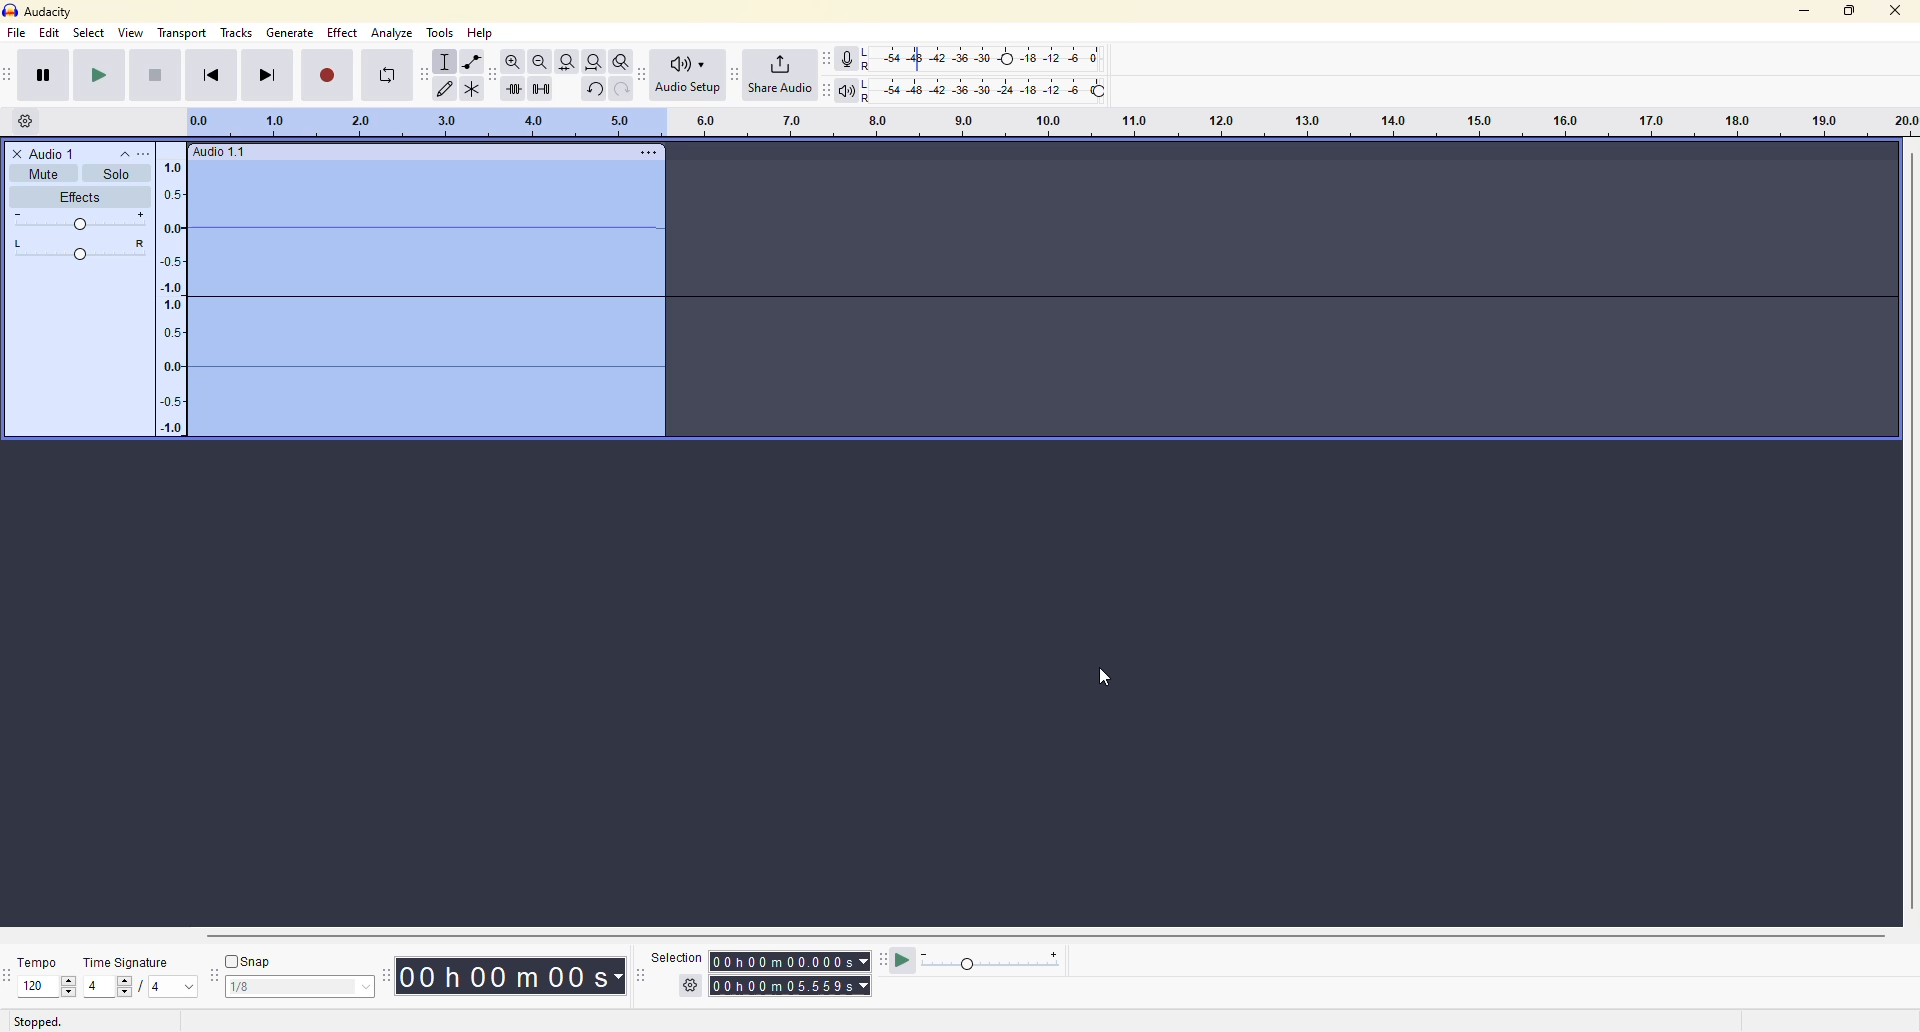 The height and width of the screenshot is (1032, 1920). Describe the element at coordinates (849, 58) in the screenshot. I see `record meter` at that location.